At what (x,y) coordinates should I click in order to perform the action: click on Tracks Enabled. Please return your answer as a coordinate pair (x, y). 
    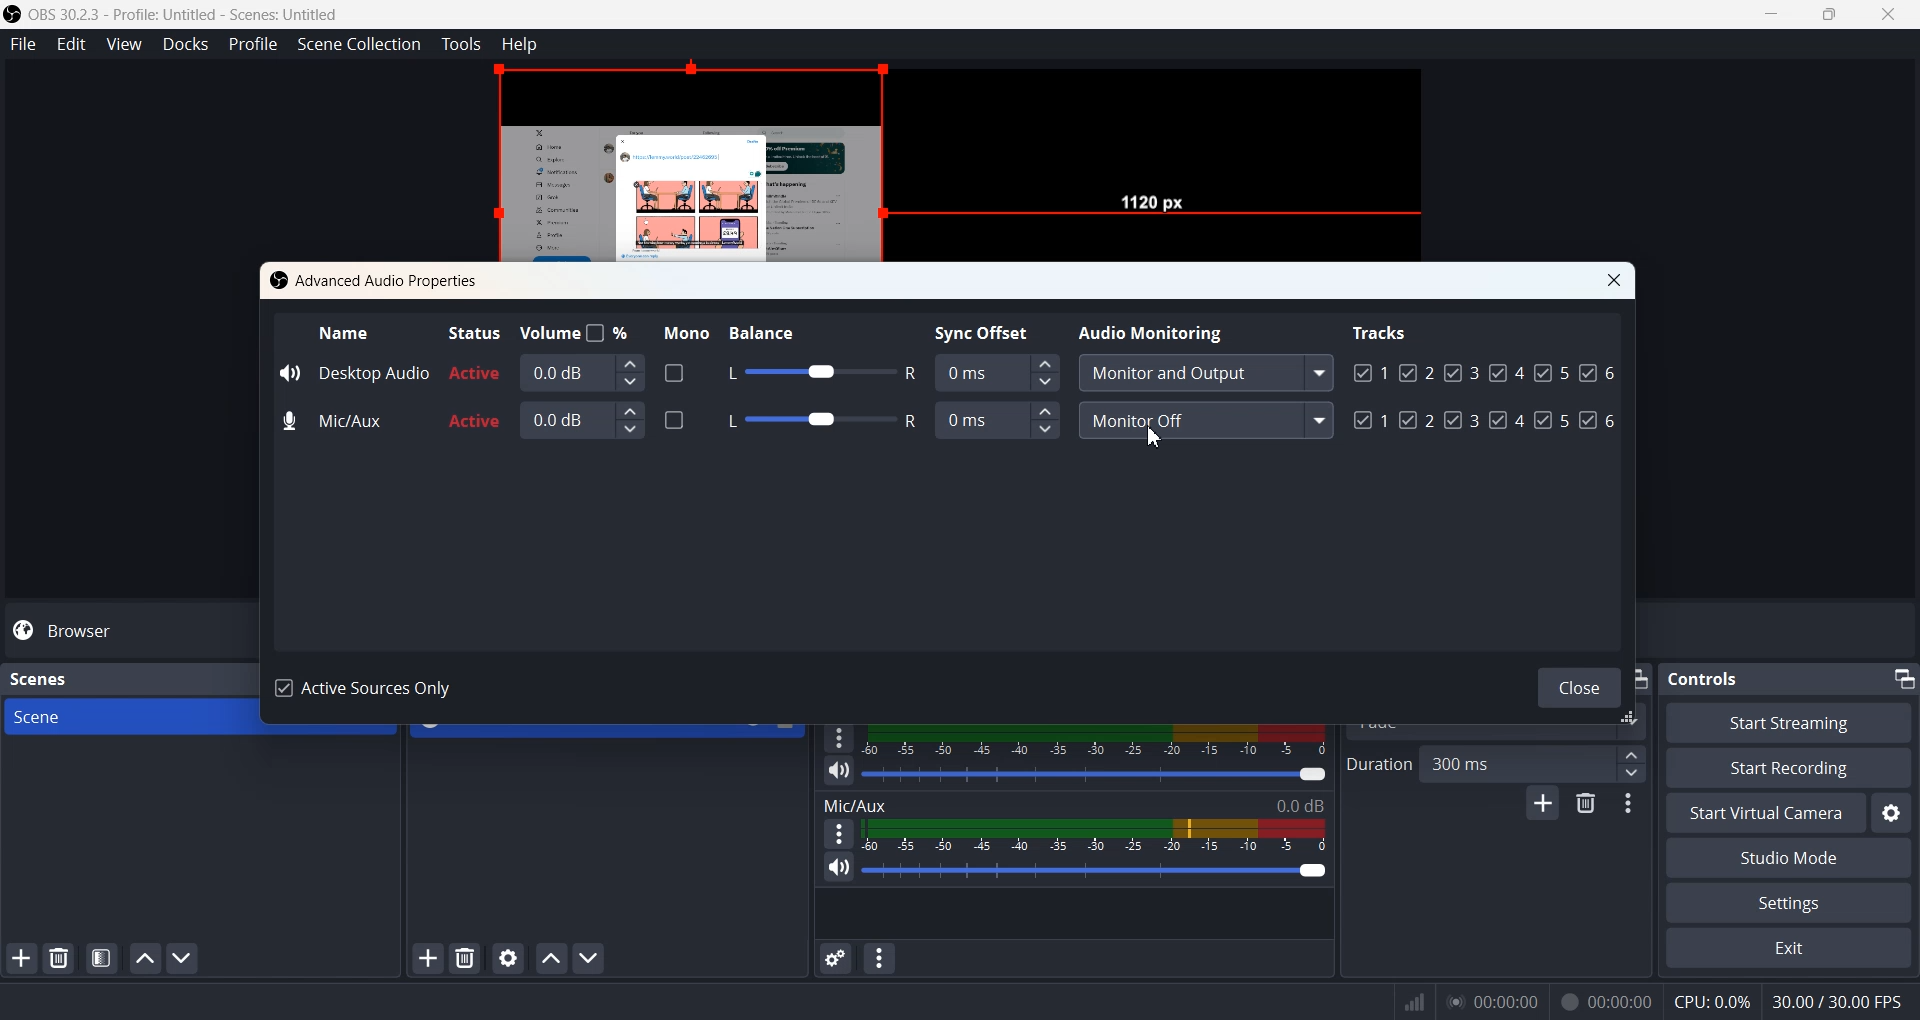
    Looking at the image, I should click on (1485, 393).